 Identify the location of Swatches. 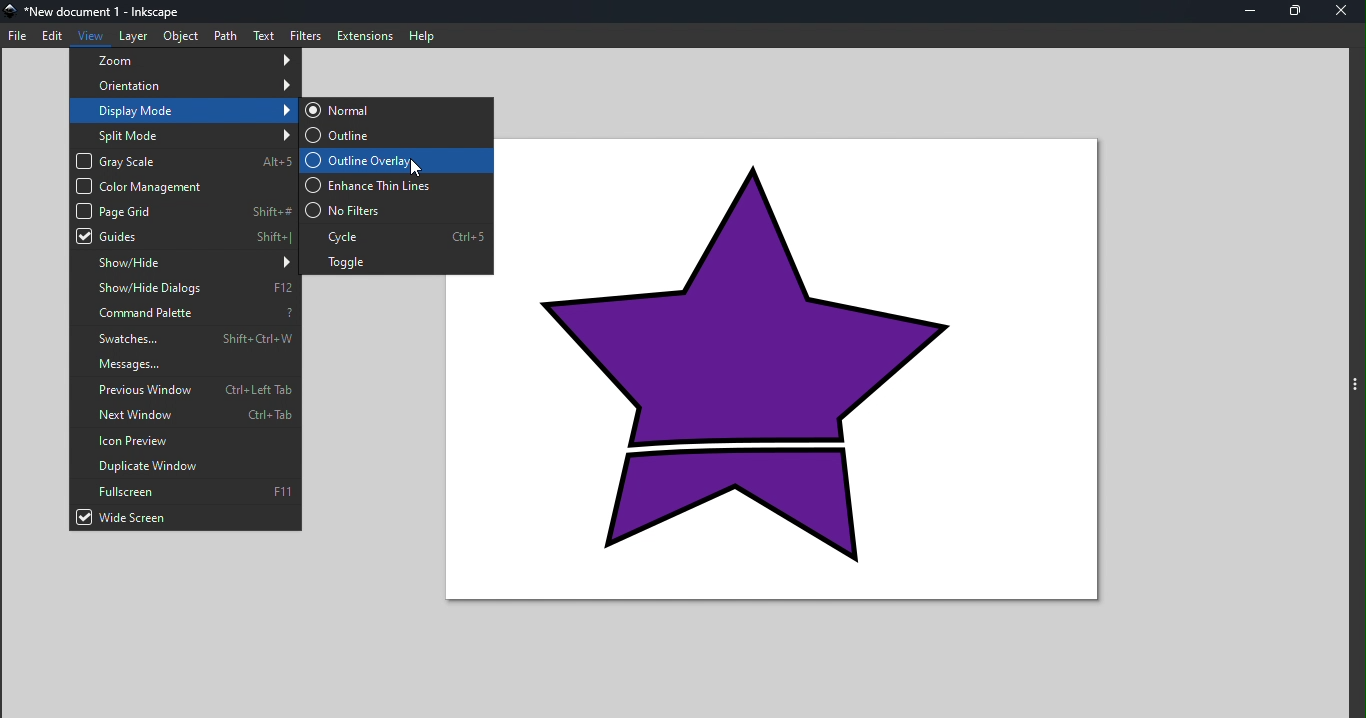
(186, 338).